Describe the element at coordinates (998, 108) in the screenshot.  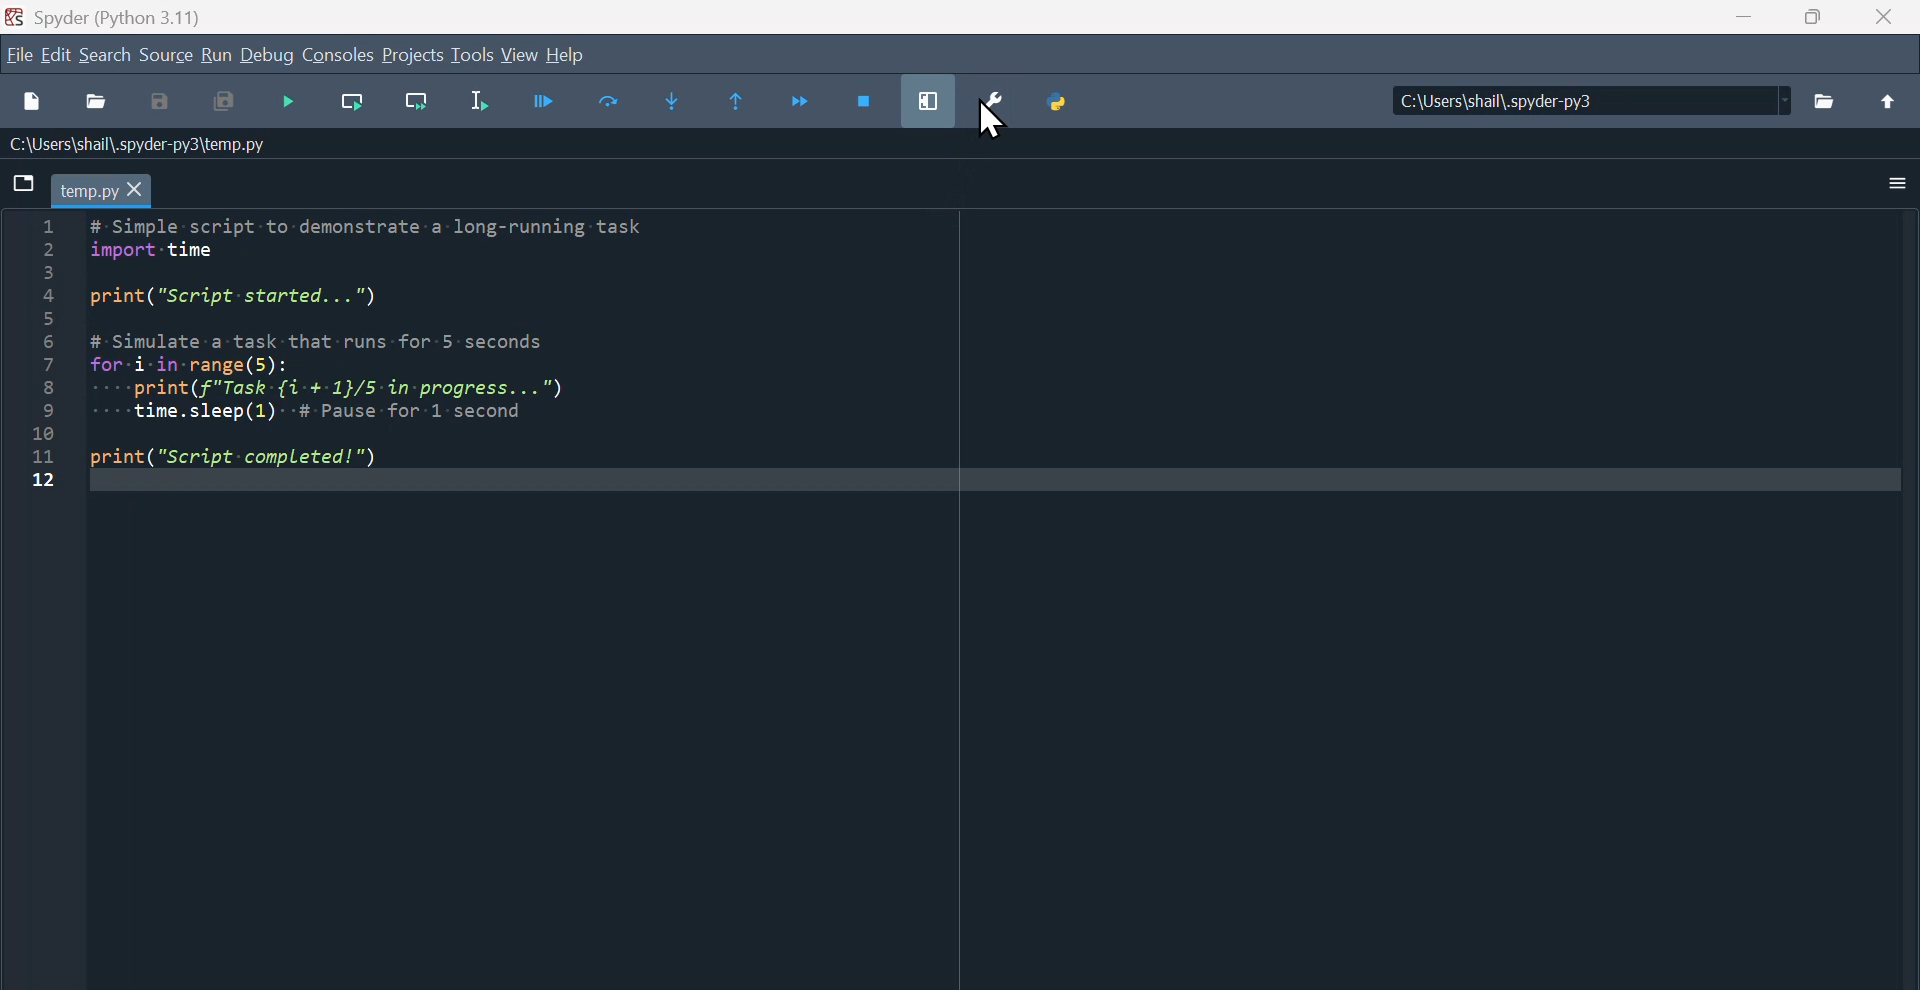
I see `Preferences` at that location.